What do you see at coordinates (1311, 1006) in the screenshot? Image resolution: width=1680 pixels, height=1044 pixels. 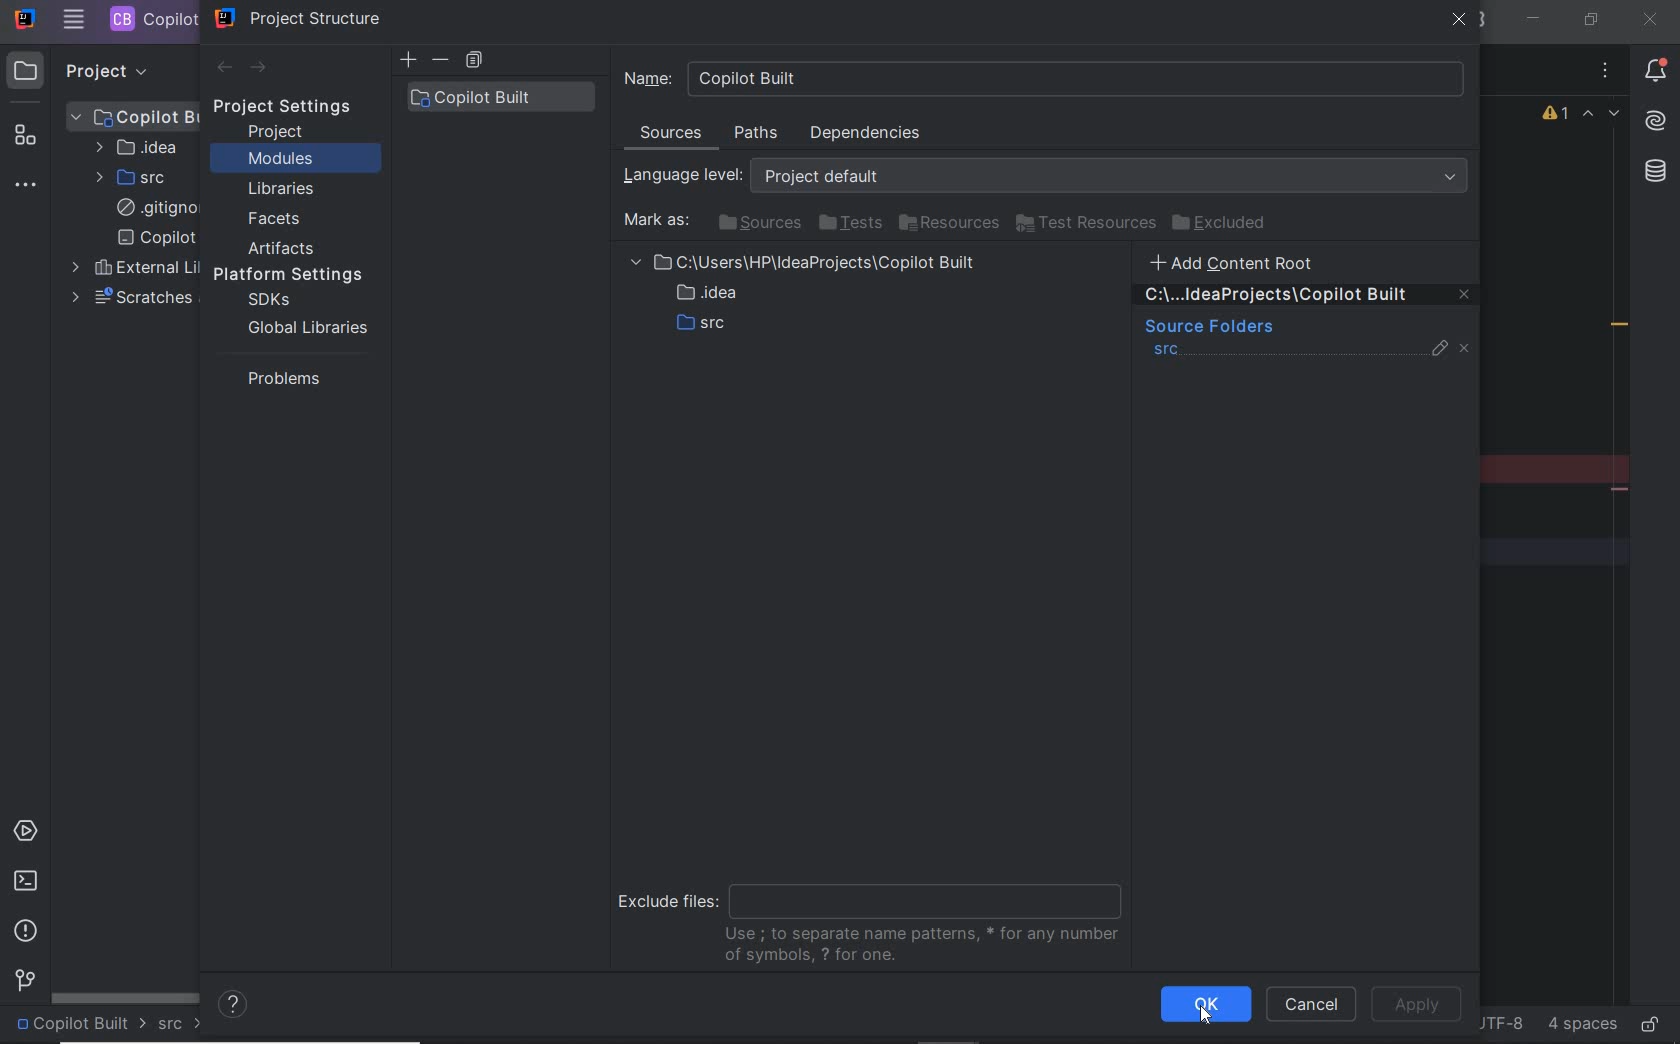 I see `cancel` at bounding box center [1311, 1006].